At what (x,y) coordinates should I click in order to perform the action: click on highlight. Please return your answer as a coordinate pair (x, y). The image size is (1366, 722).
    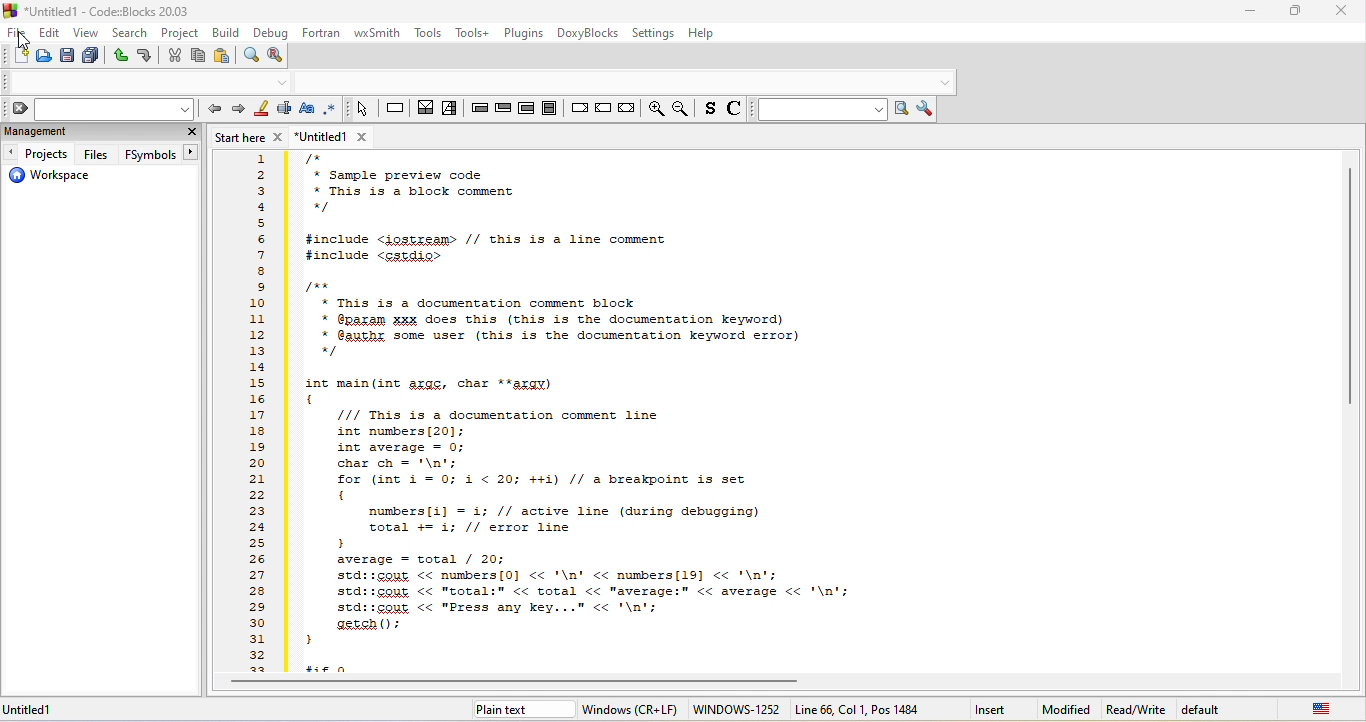
    Looking at the image, I should click on (261, 111).